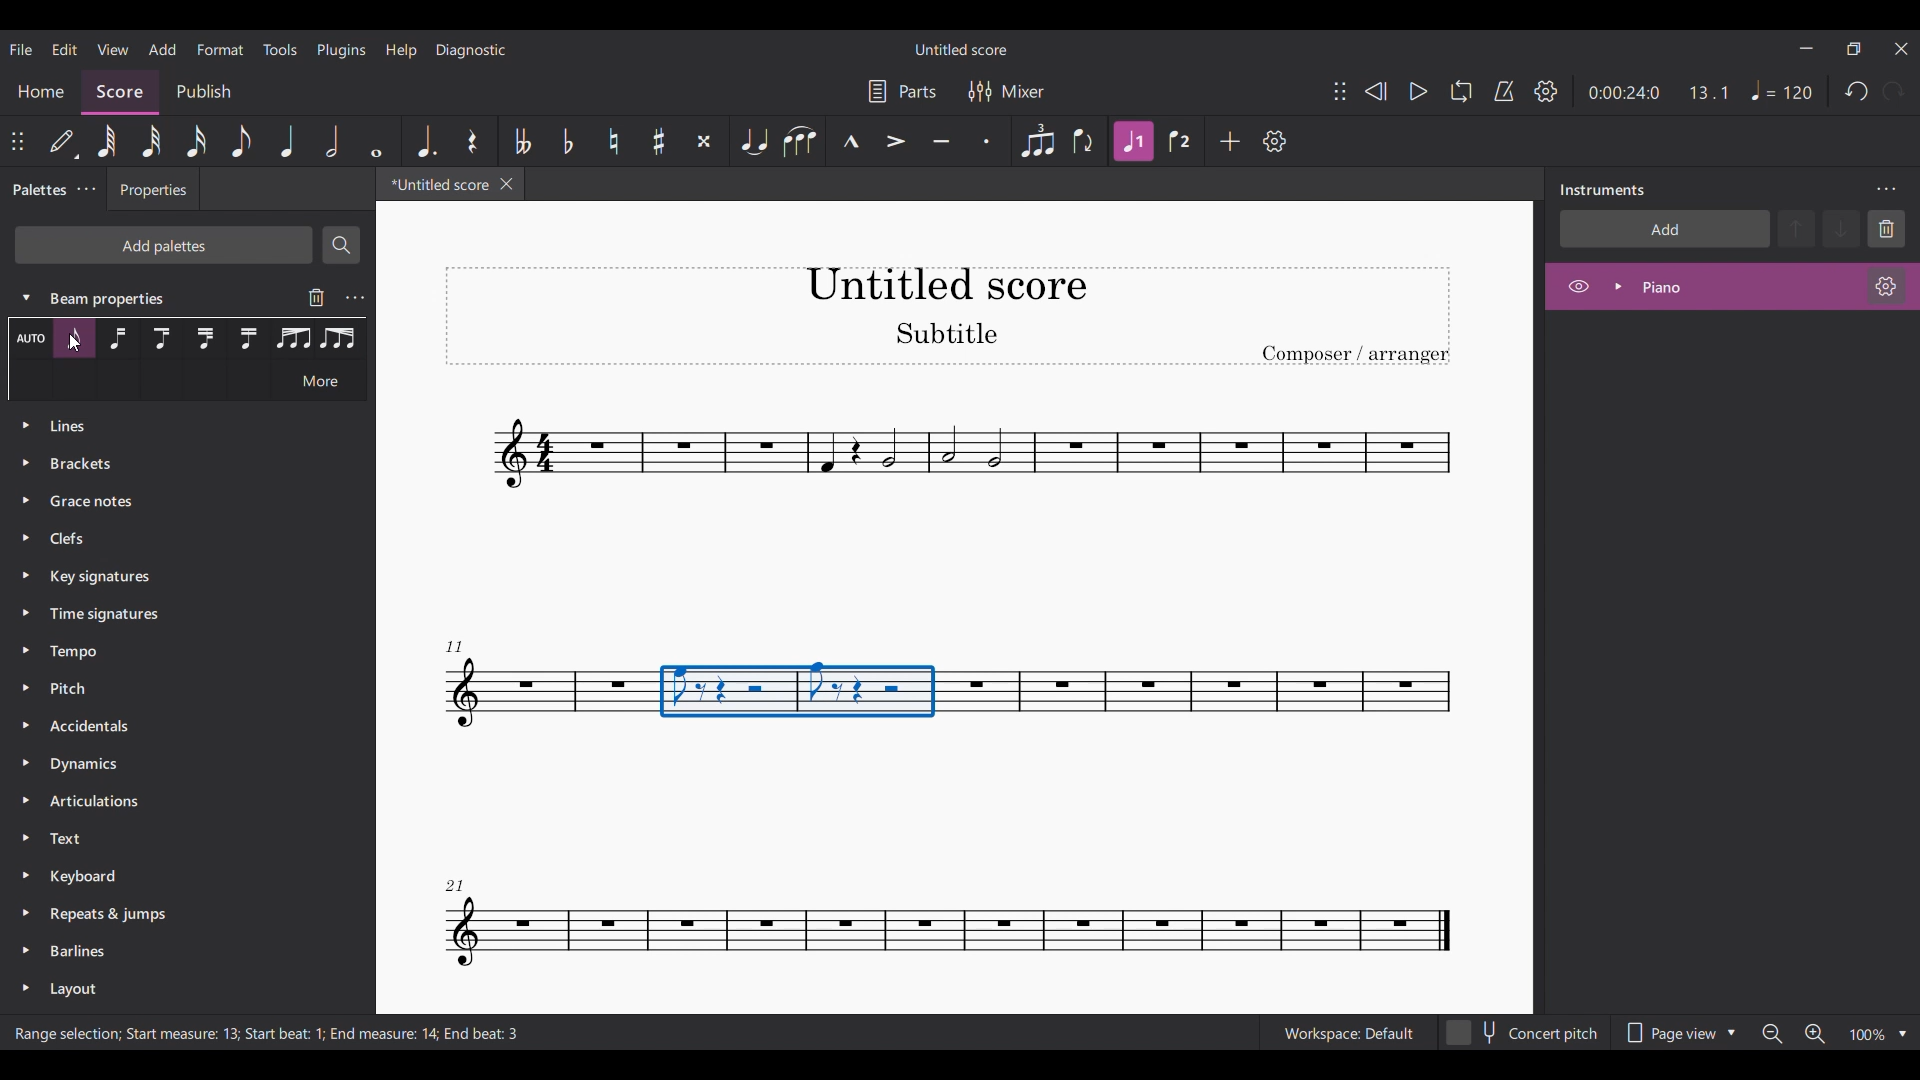  I want to click on Add palette, so click(163, 245).